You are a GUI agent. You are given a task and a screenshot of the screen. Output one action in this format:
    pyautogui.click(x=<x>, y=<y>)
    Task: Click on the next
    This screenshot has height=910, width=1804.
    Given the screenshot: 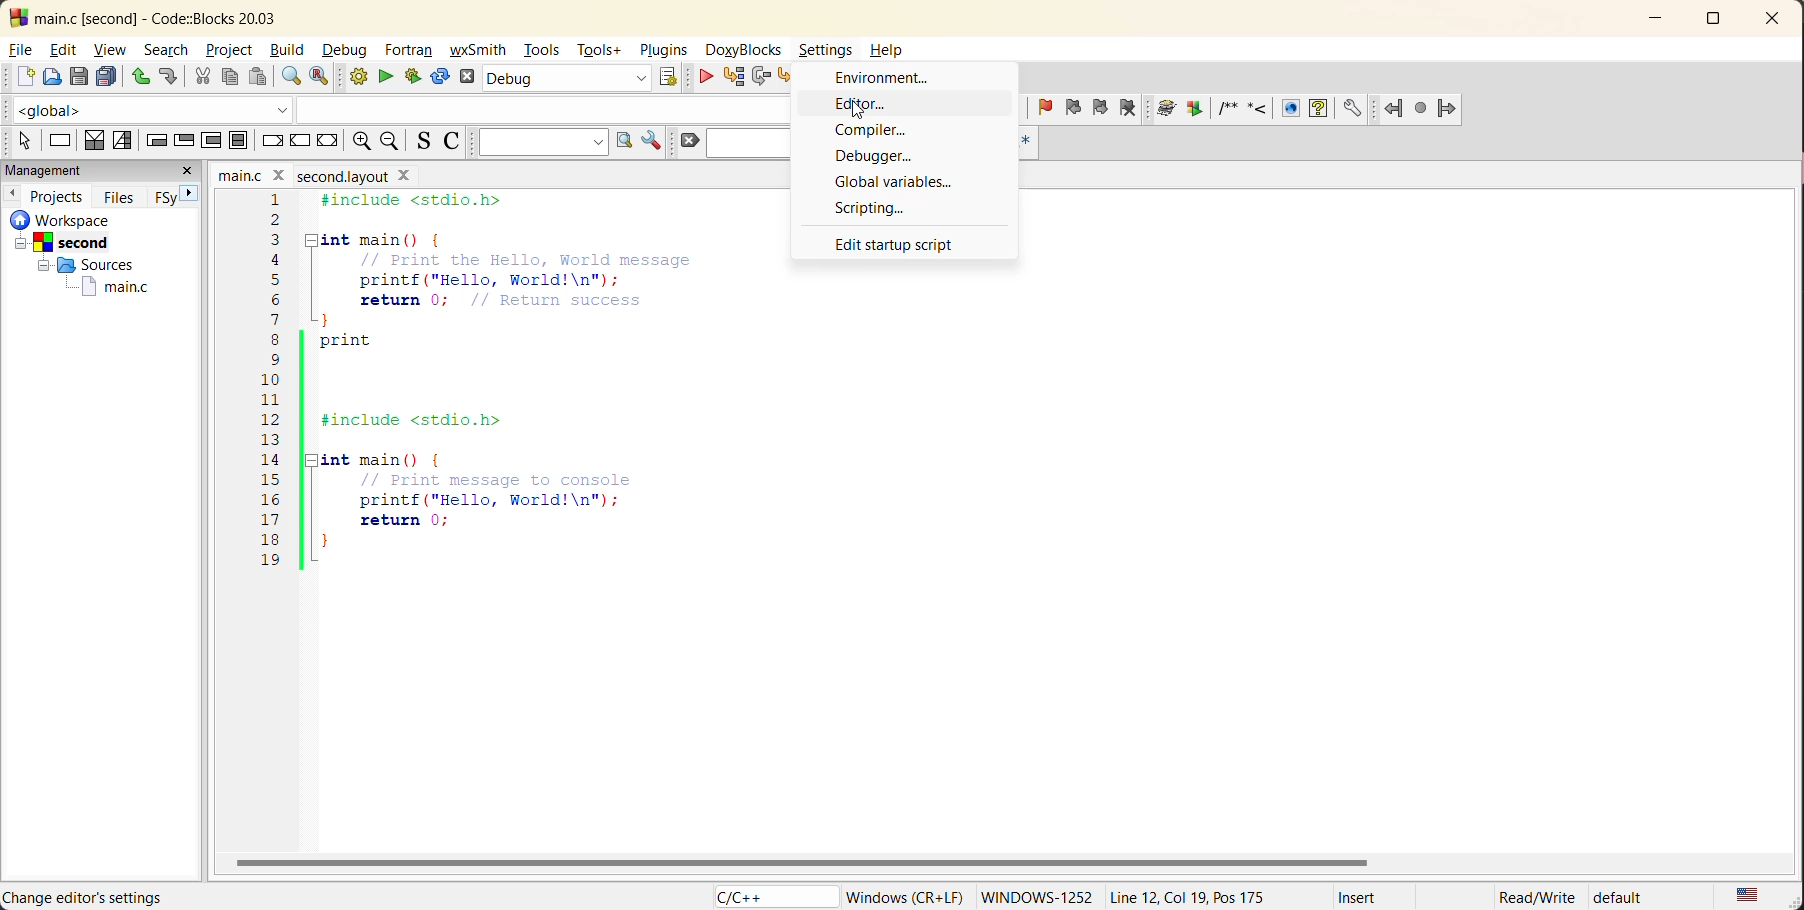 What is the action you would take?
    pyautogui.click(x=190, y=194)
    